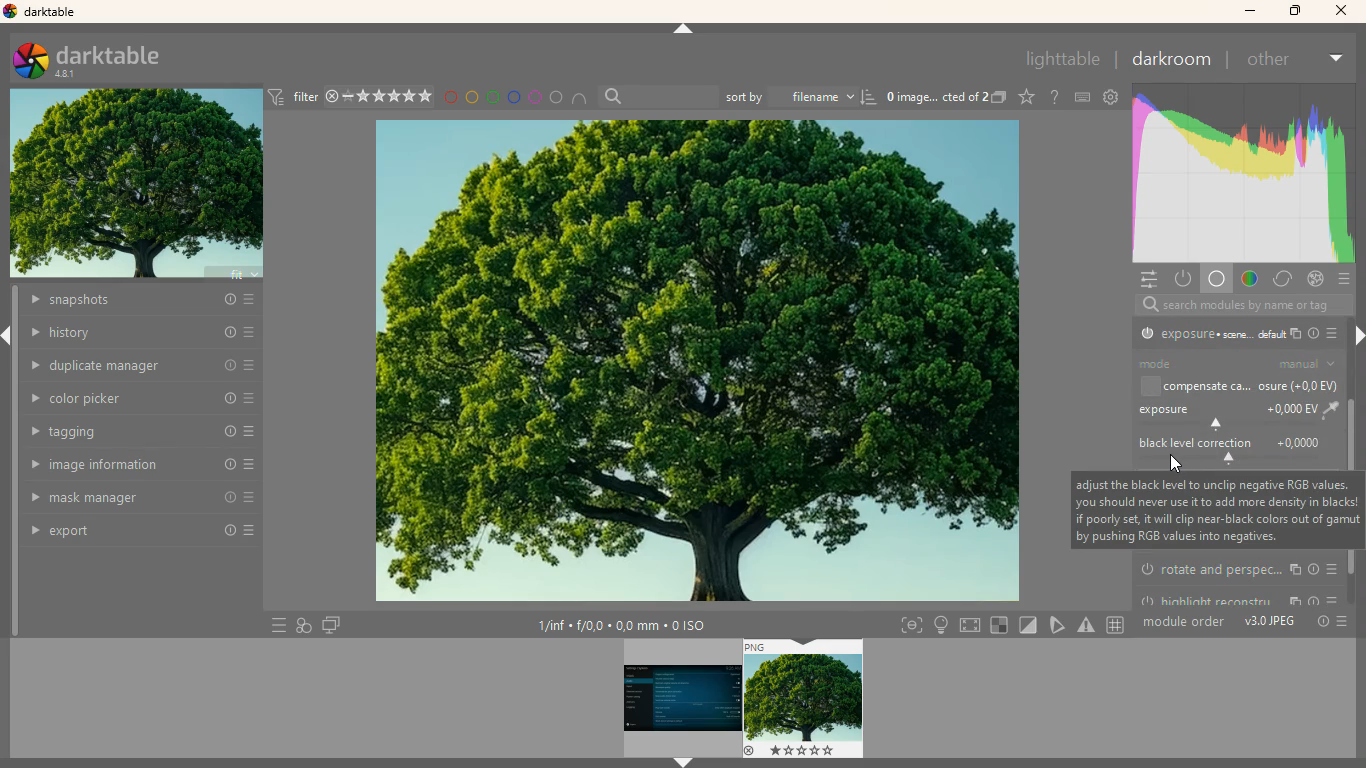 The height and width of the screenshot is (768, 1366). What do you see at coordinates (143, 398) in the screenshot?
I see `color picker` at bounding box center [143, 398].